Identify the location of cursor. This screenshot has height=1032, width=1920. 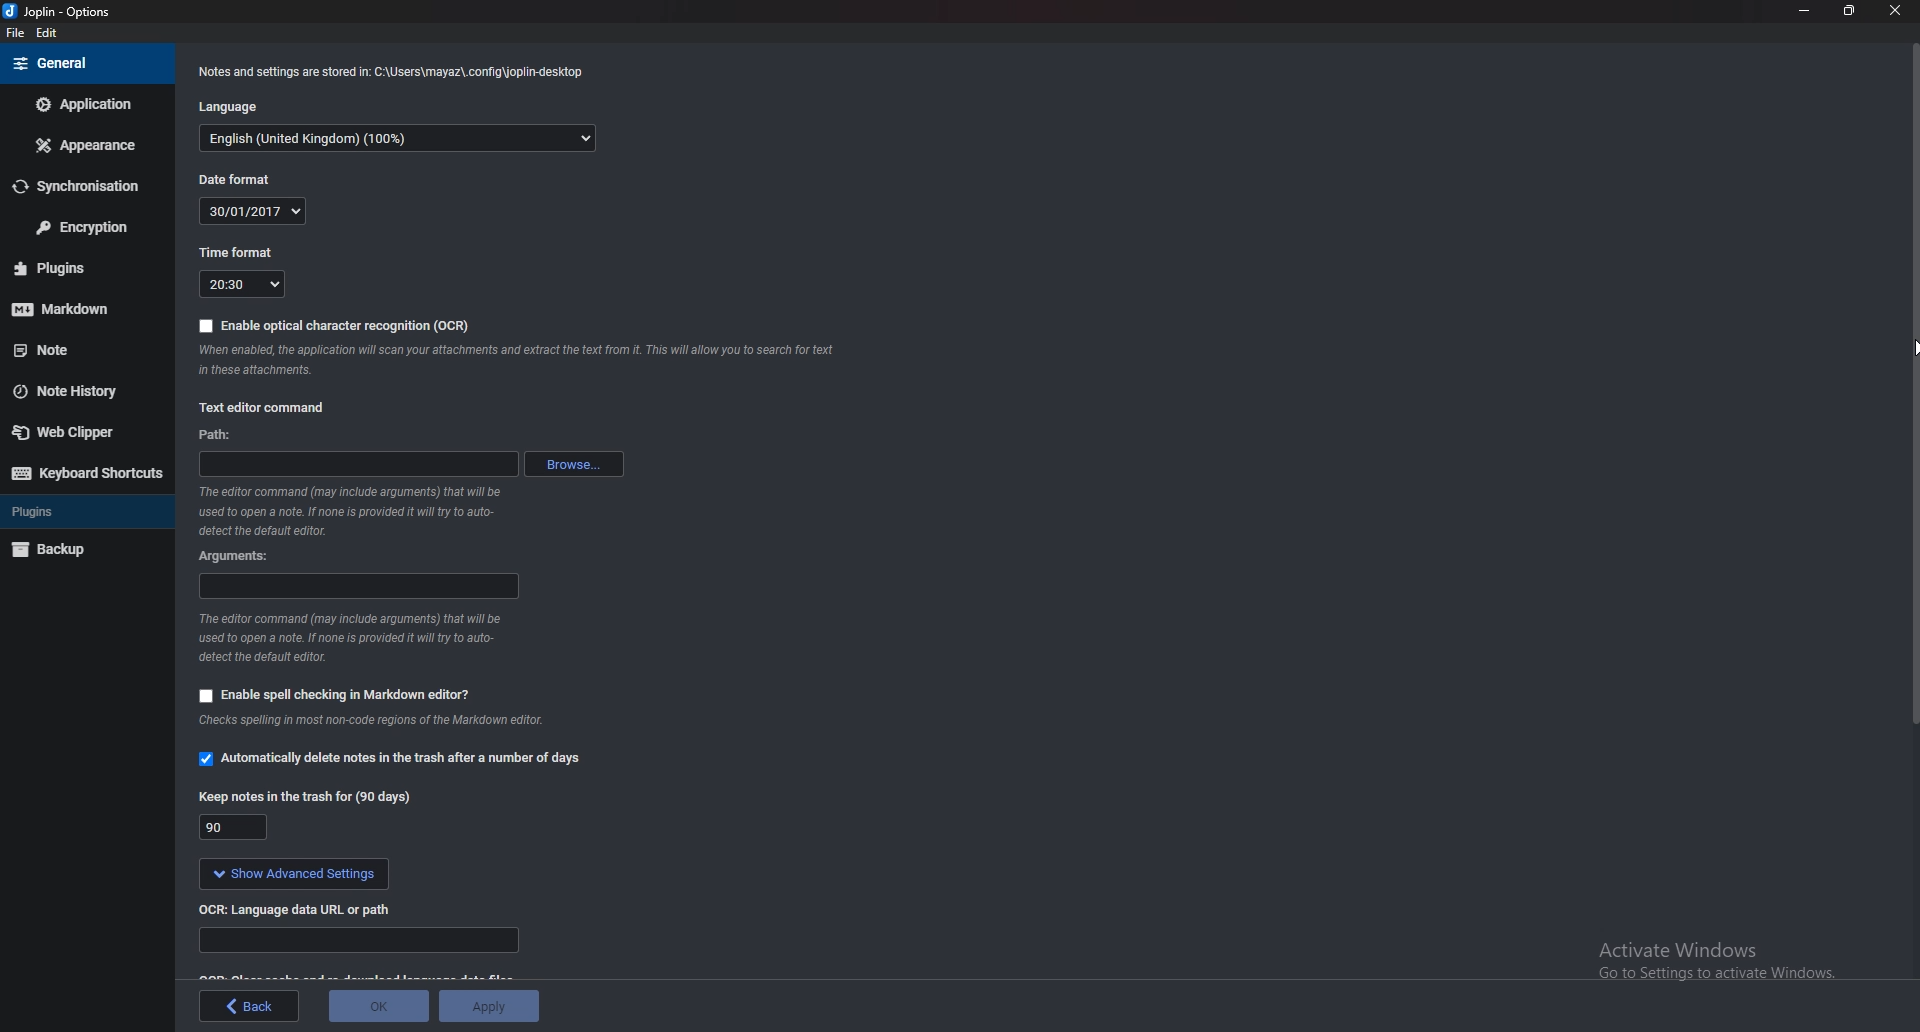
(1889, 344).